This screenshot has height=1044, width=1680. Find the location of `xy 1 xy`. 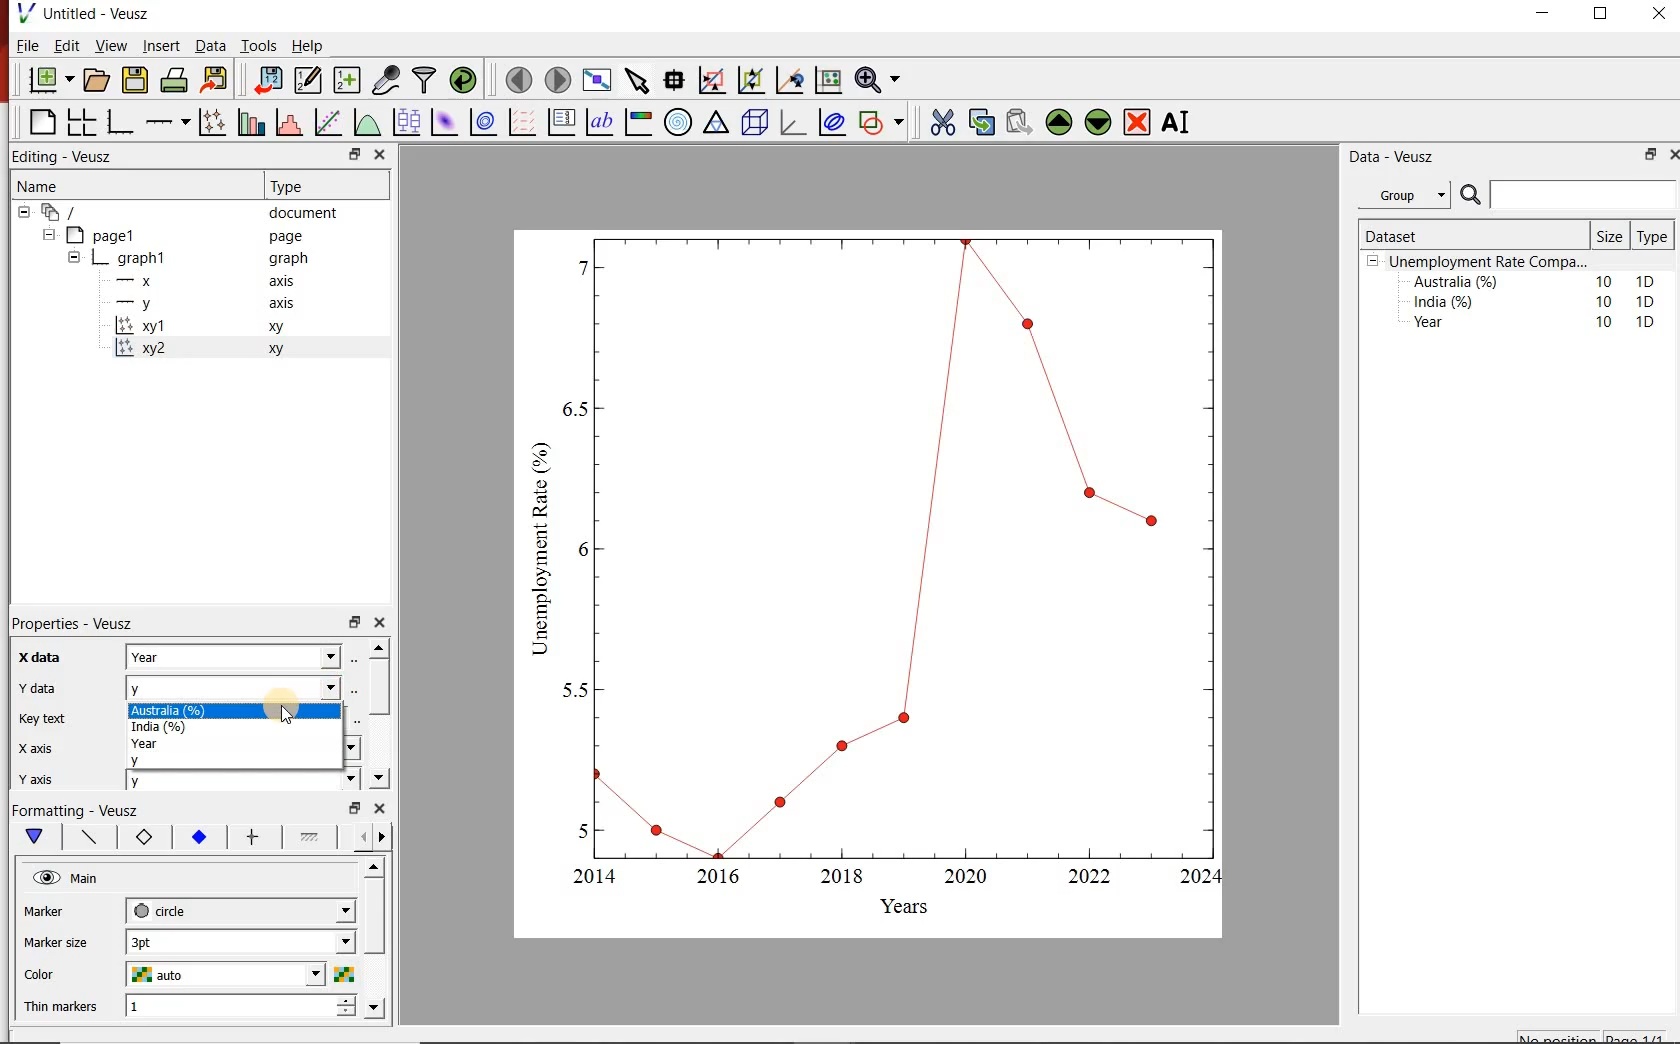

xy 1 xy is located at coordinates (235, 326).